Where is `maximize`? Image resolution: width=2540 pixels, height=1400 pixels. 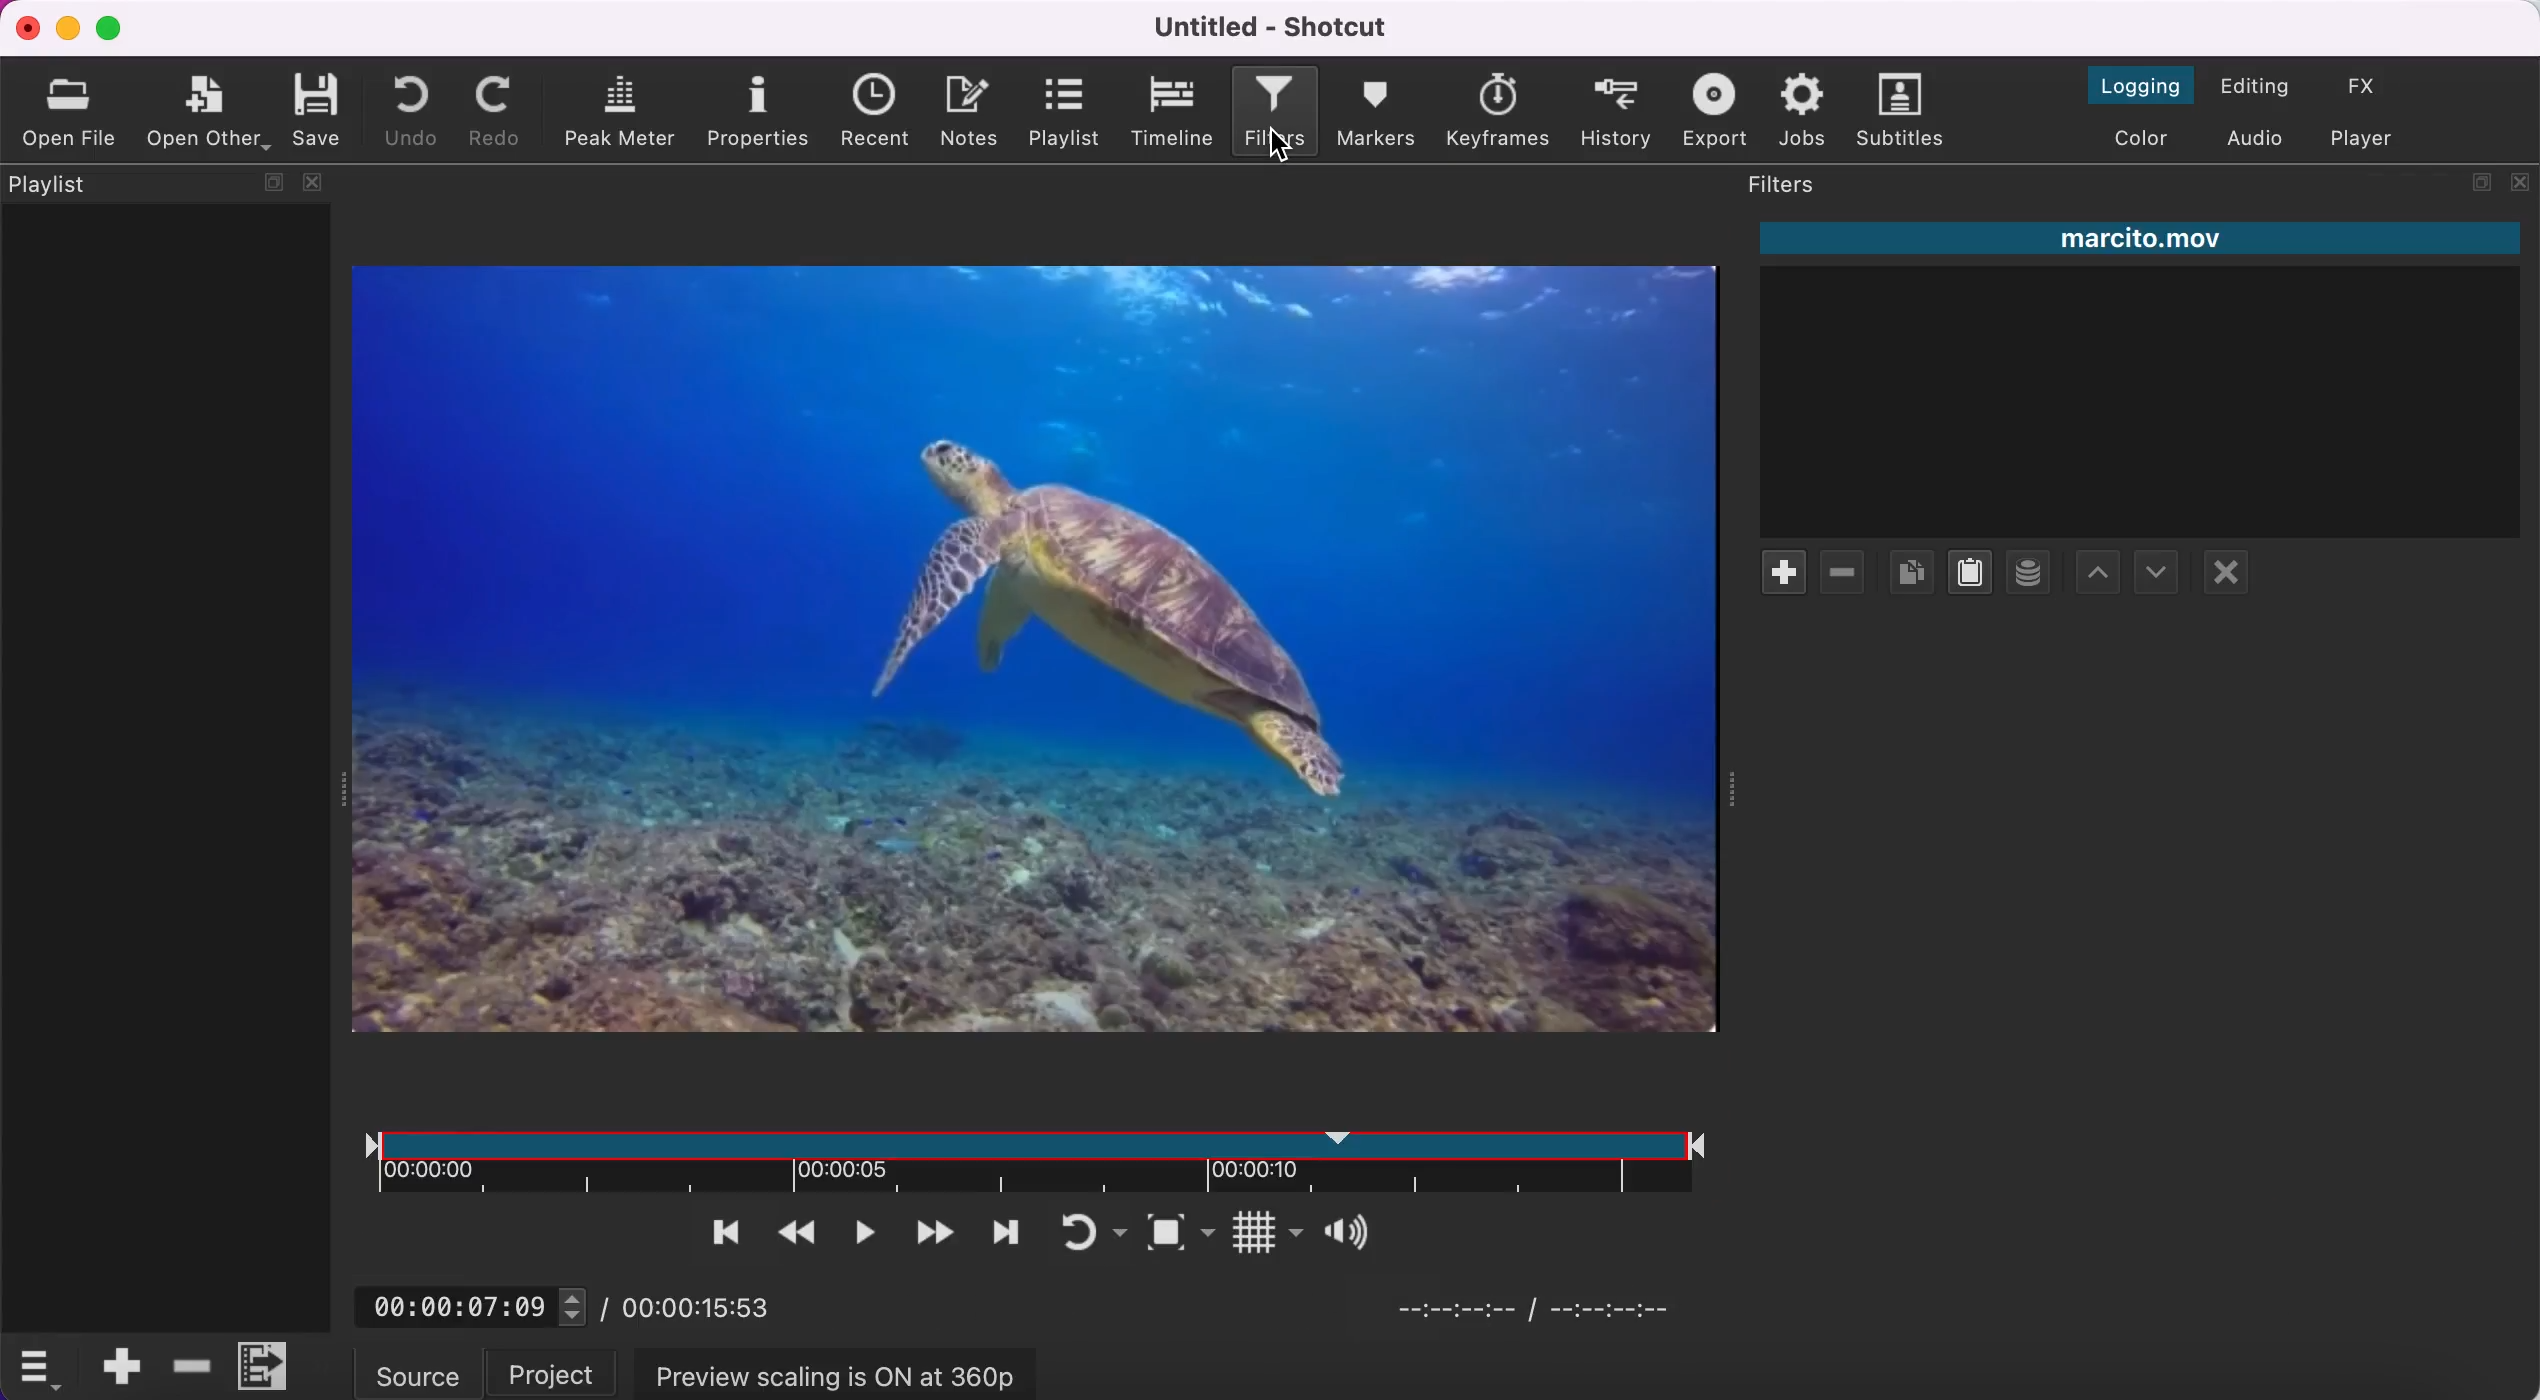 maximize is located at coordinates (2480, 187).